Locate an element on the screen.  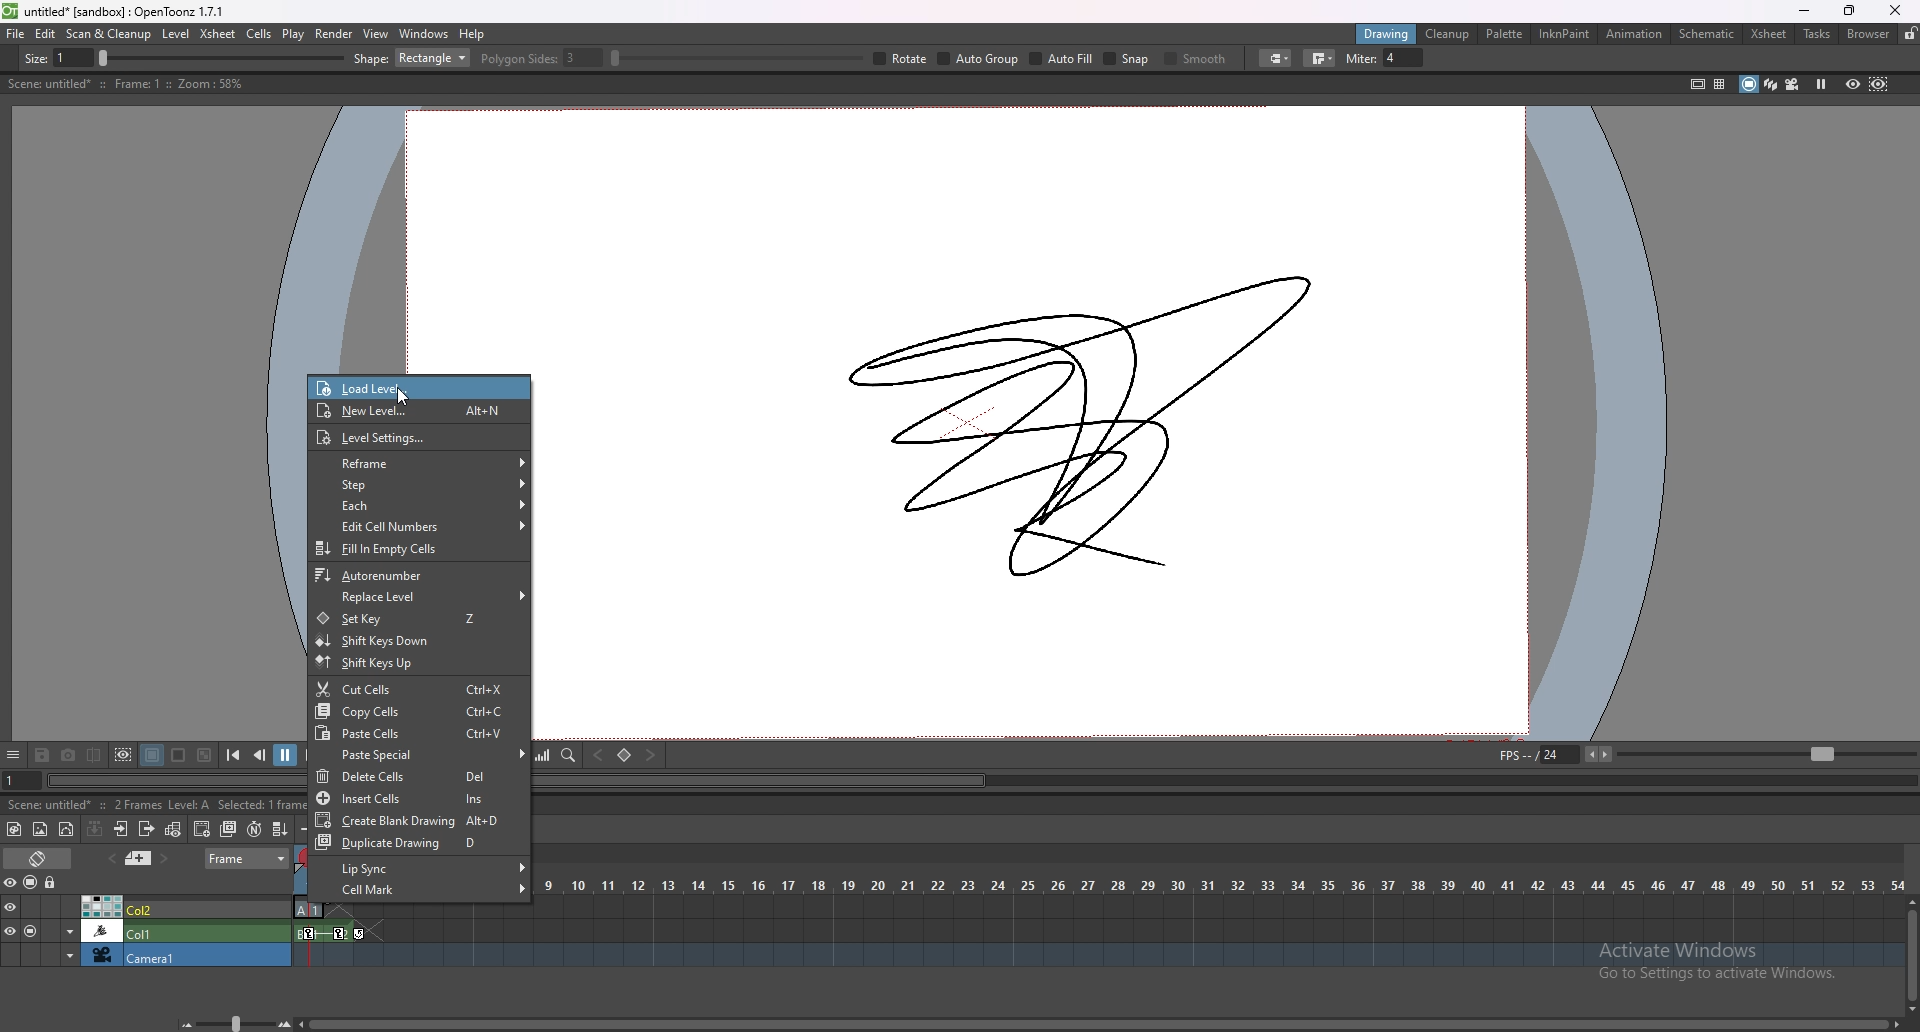
time scale is located at coordinates (1218, 884).